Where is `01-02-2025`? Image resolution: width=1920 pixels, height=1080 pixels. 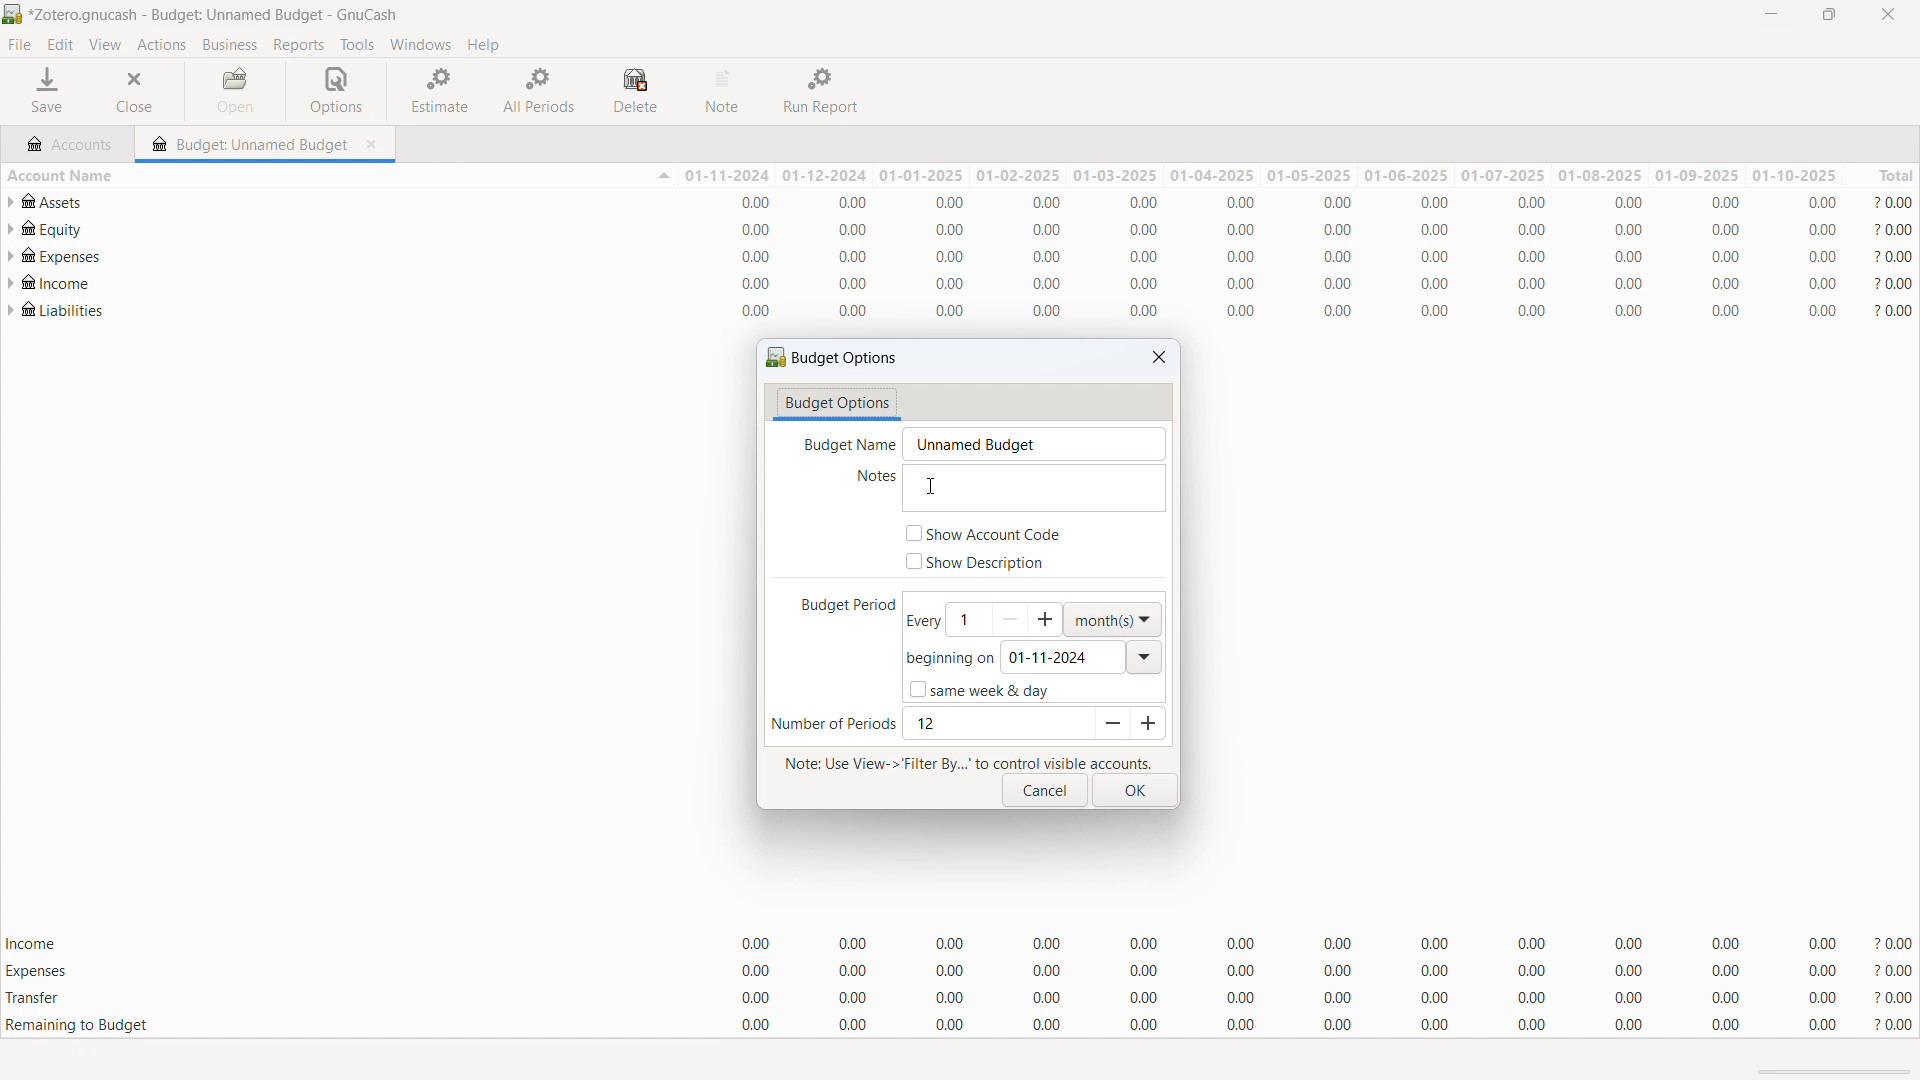
01-02-2025 is located at coordinates (1018, 175).